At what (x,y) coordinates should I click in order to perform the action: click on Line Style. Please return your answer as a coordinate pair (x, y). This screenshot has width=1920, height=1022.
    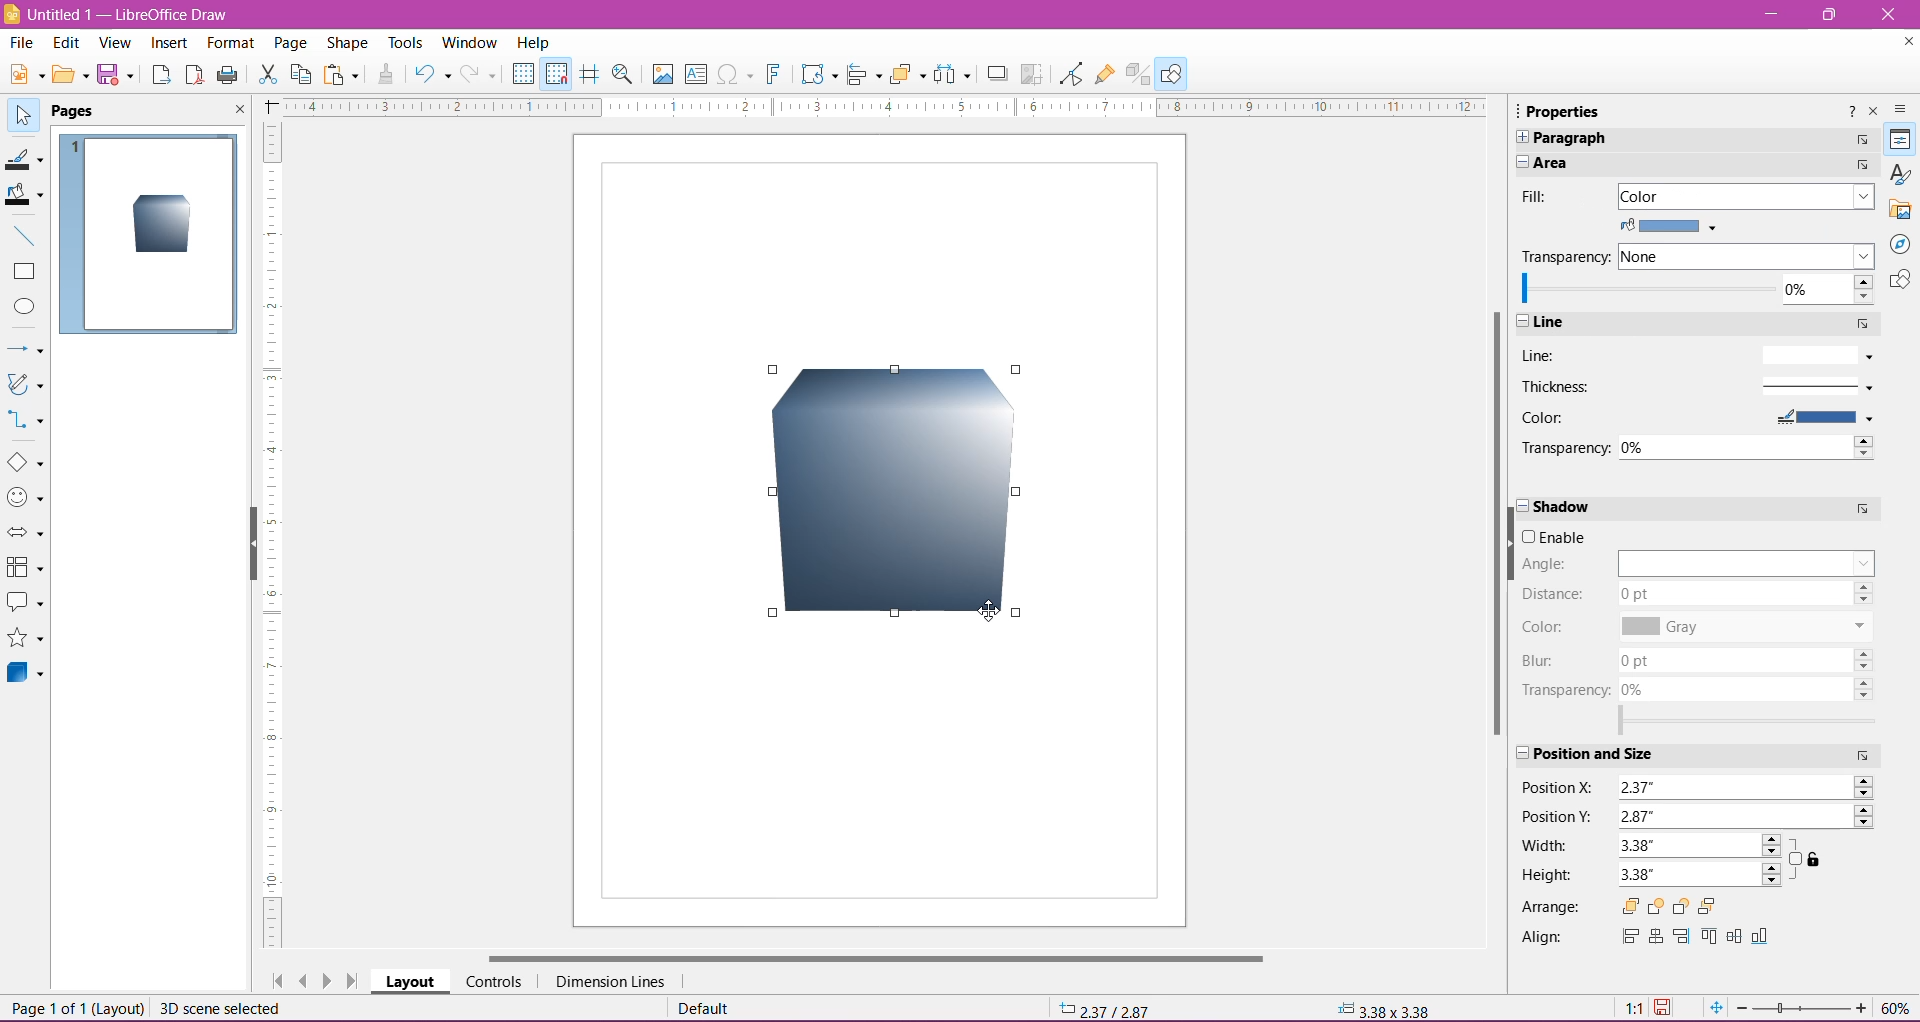
    Looking at the image, I should click on (1814, 355).